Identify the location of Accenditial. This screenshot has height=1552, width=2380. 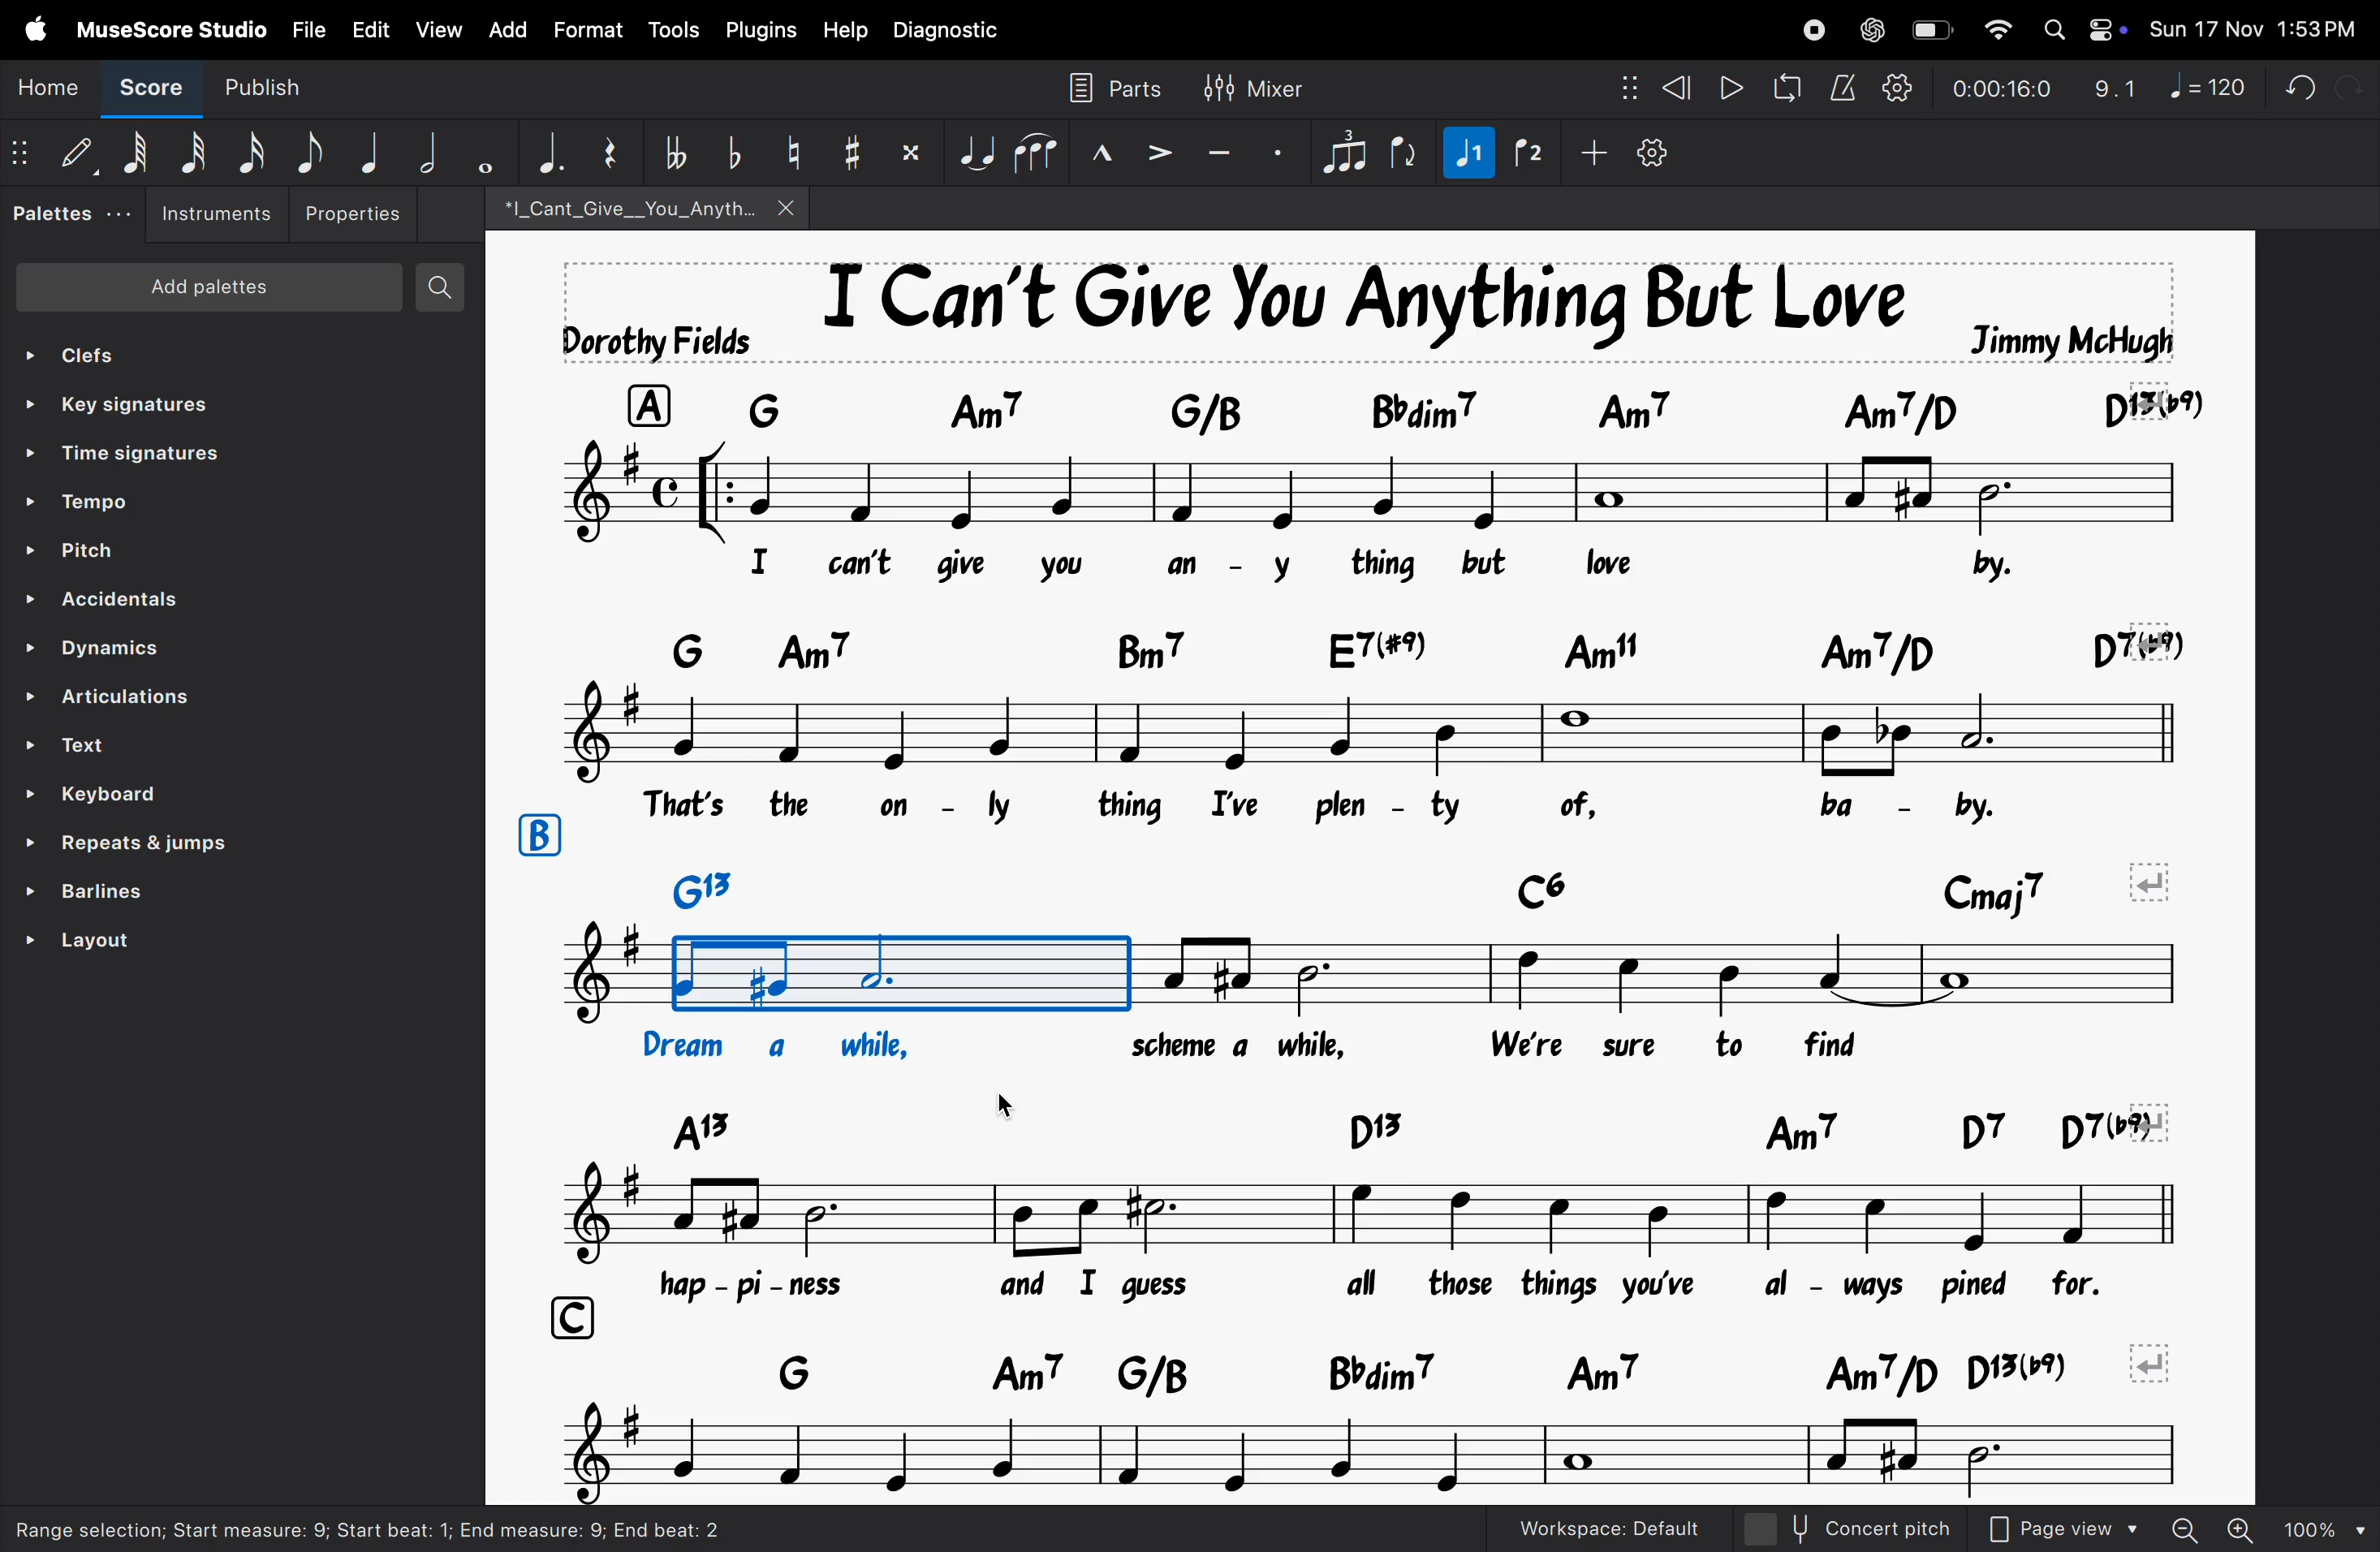
(106, 599).